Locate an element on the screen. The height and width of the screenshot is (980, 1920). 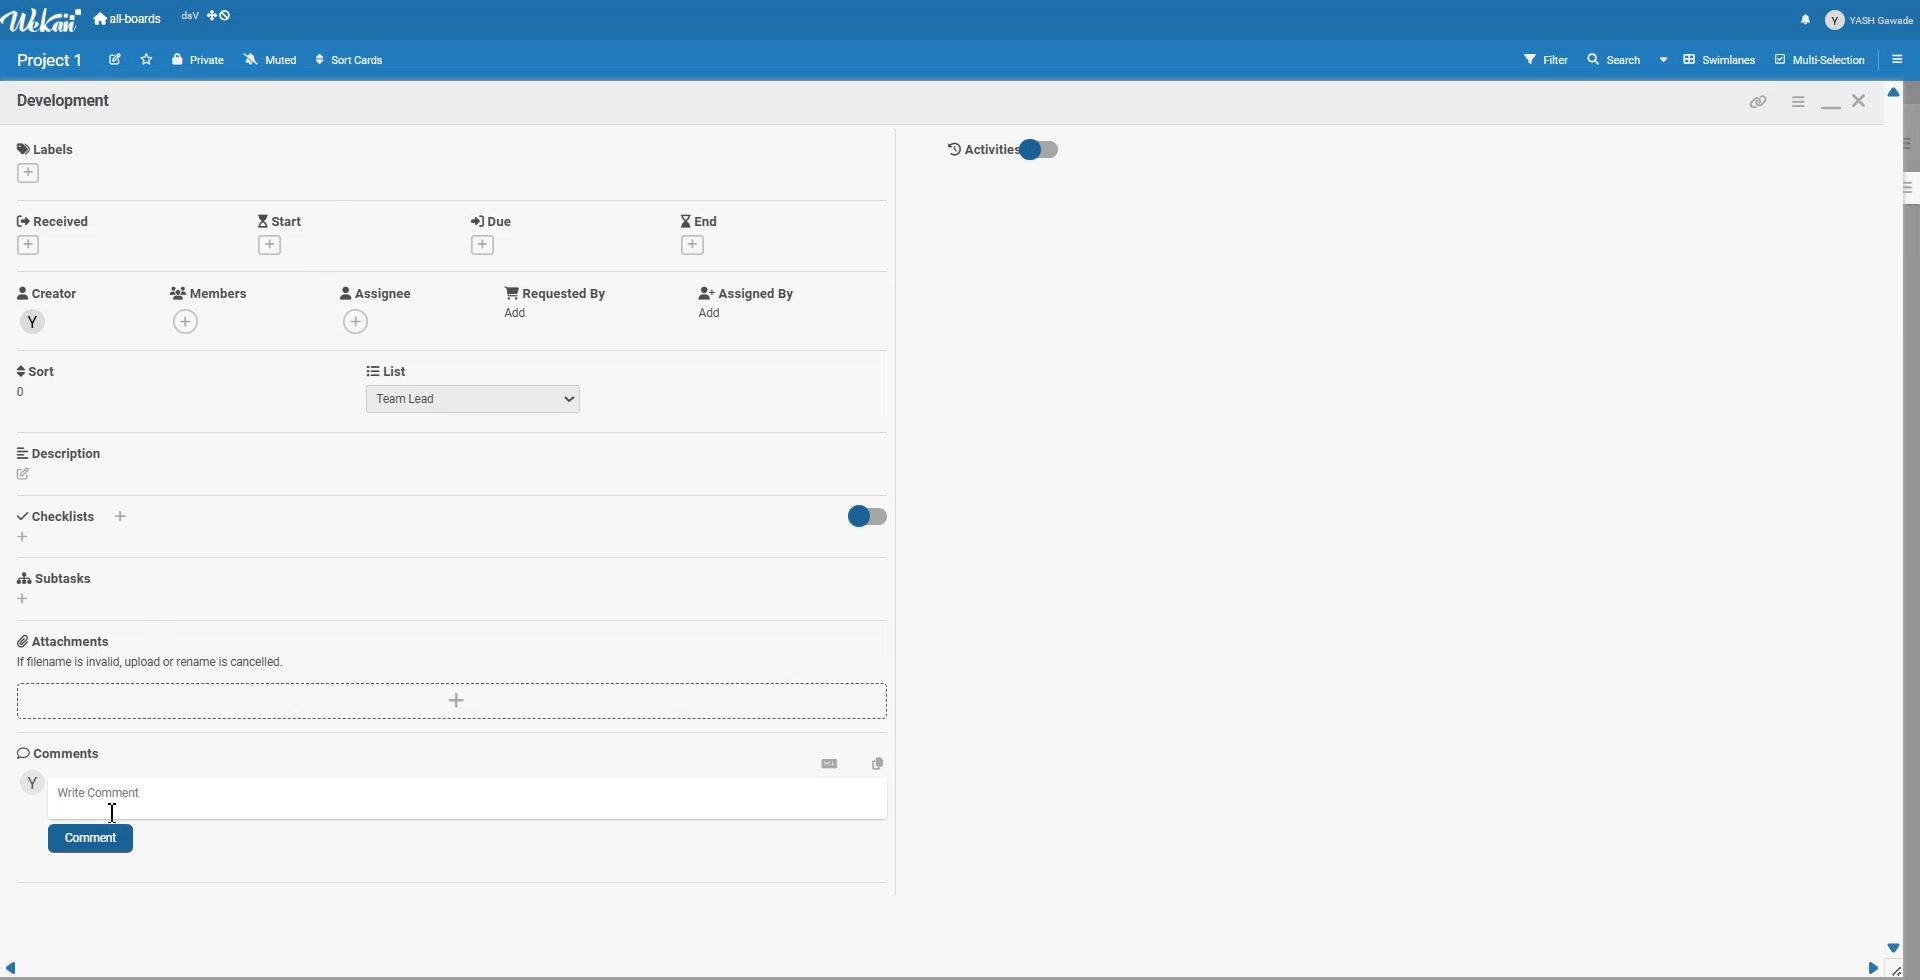
add is located at coordinates (520, 312).